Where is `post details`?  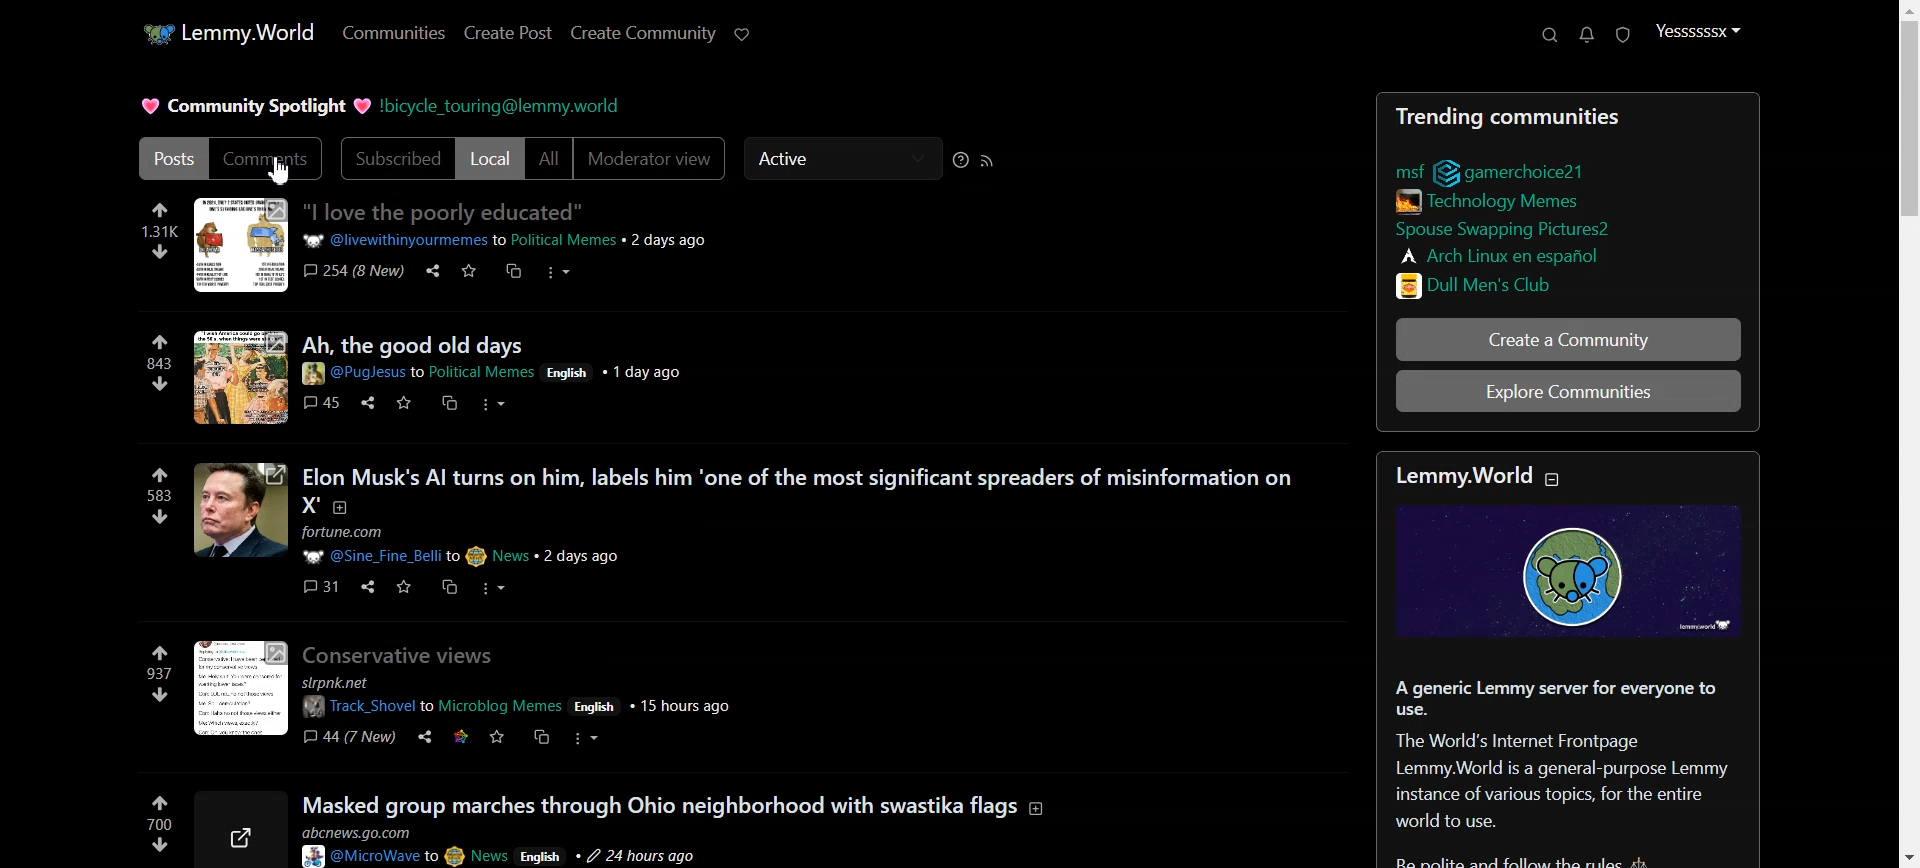 post details is located at coordinates (516, 844).